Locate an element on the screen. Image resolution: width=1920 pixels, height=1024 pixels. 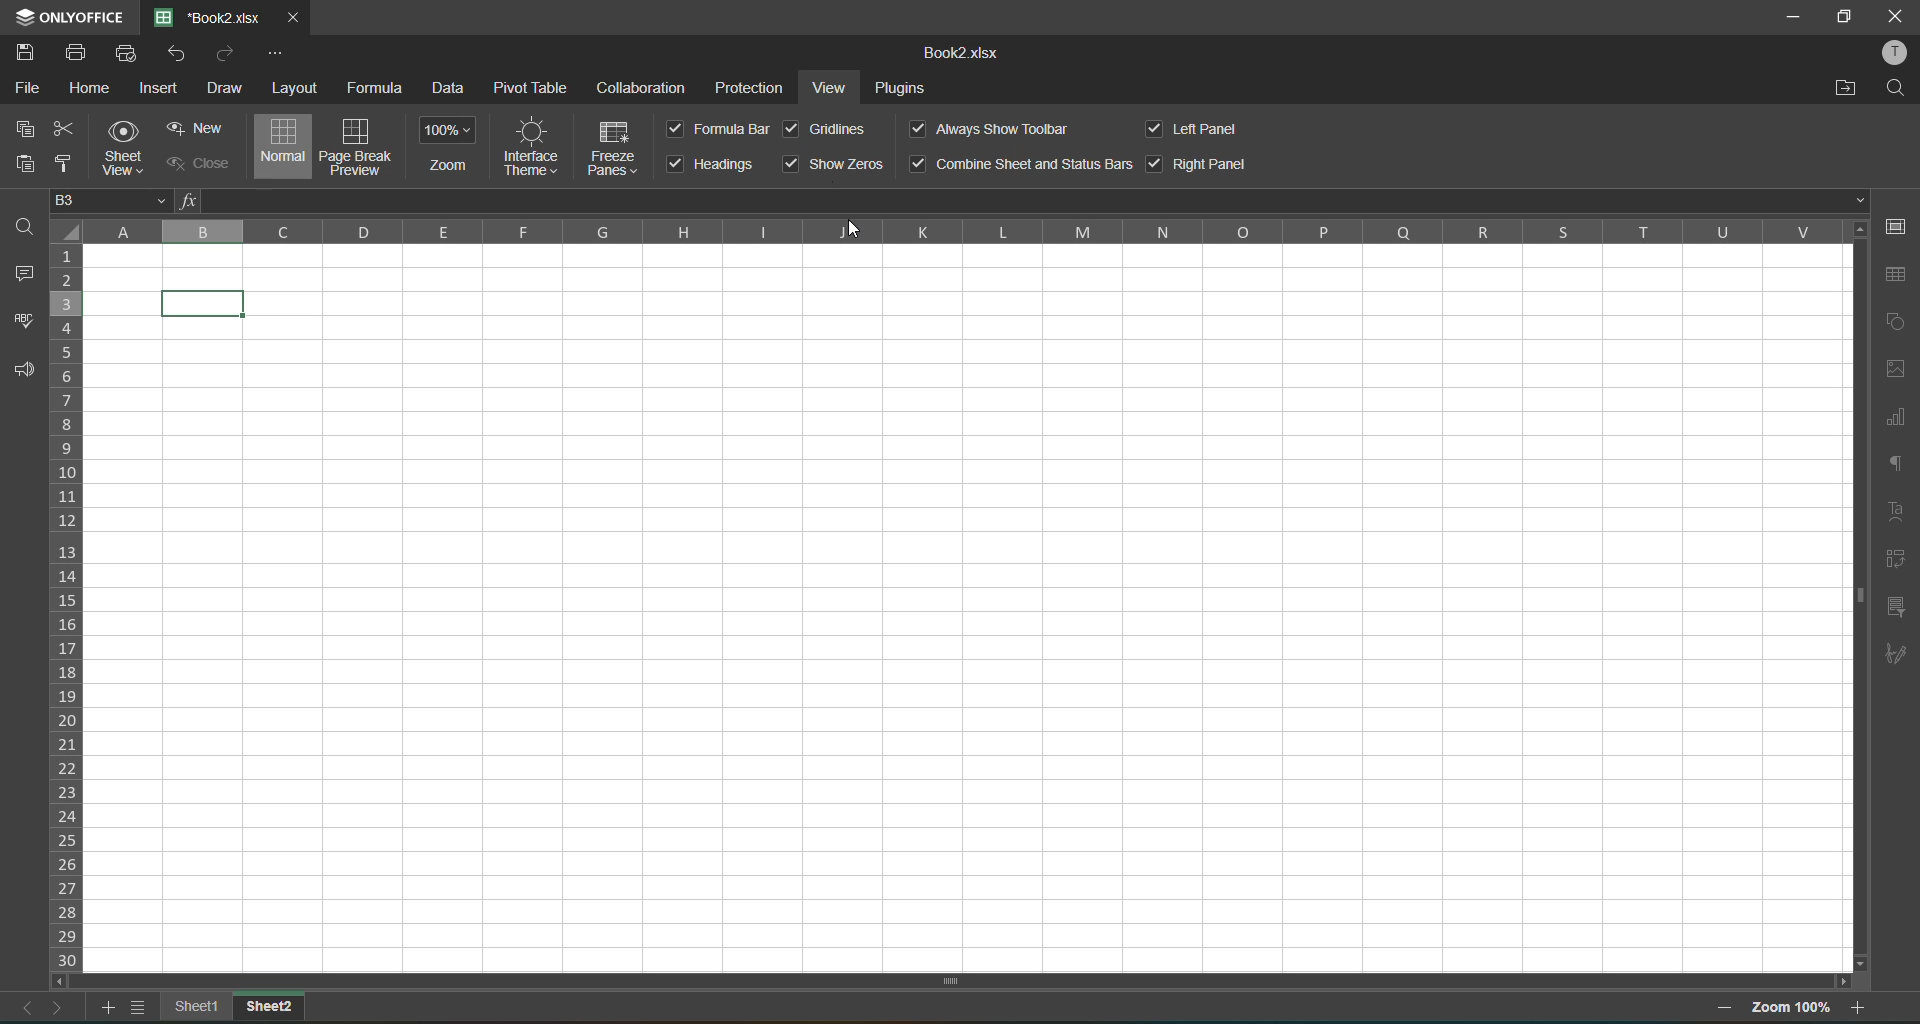
slicer is located at coordinates (1900, 606).